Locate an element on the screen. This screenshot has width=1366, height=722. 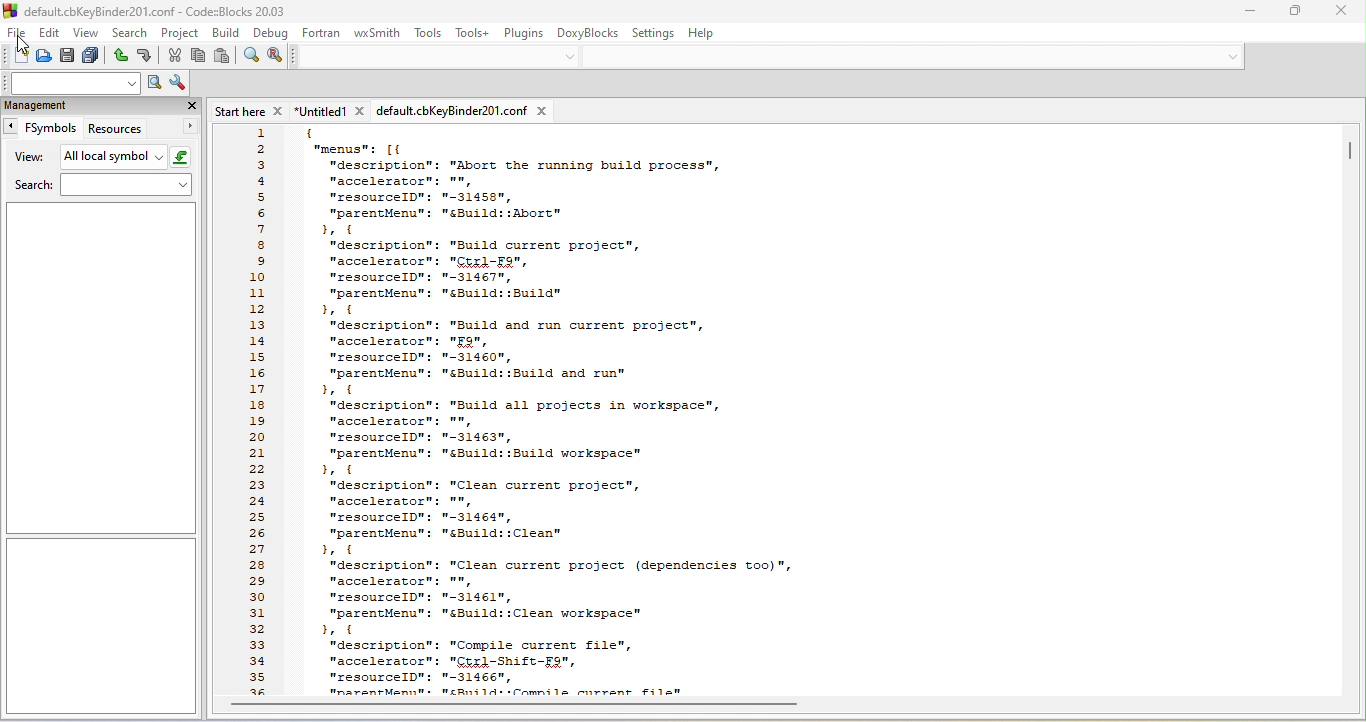
help is located at coordinates (703, 33).